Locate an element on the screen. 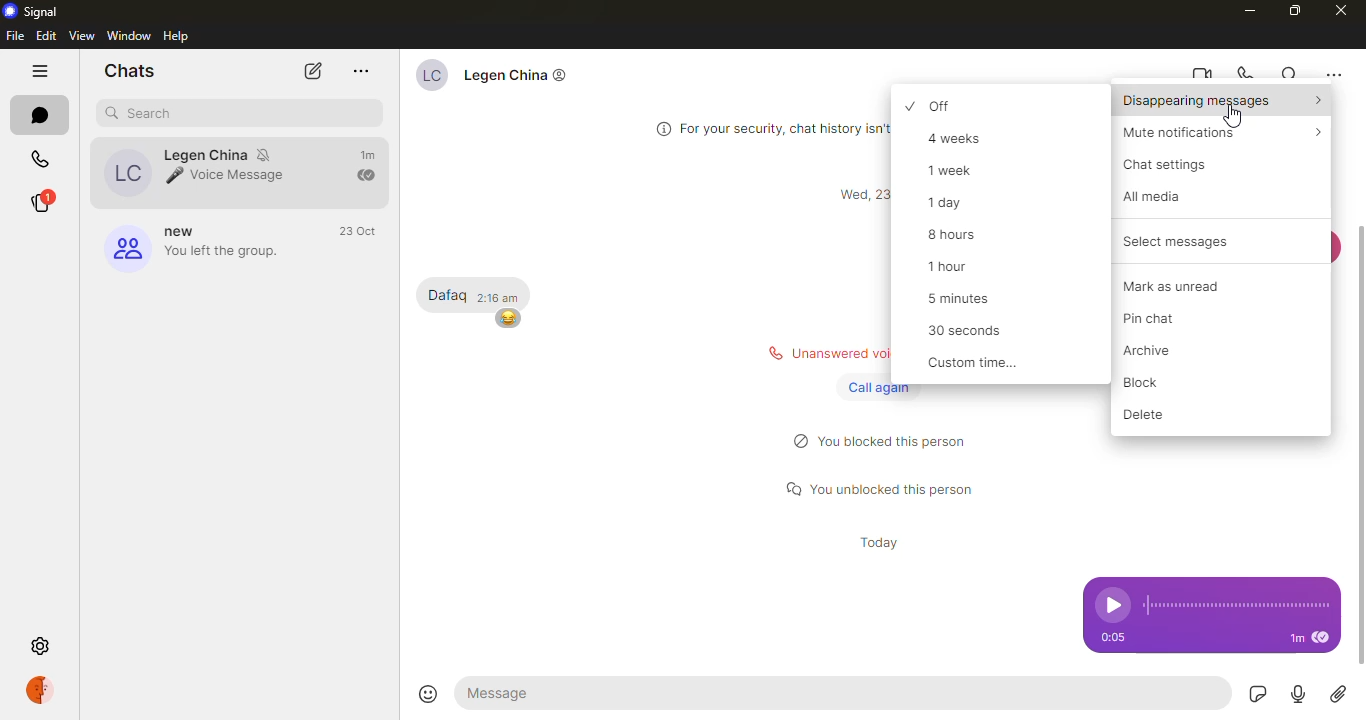 The image size is (1366, 720). contact is located at coordinates (507, 79).